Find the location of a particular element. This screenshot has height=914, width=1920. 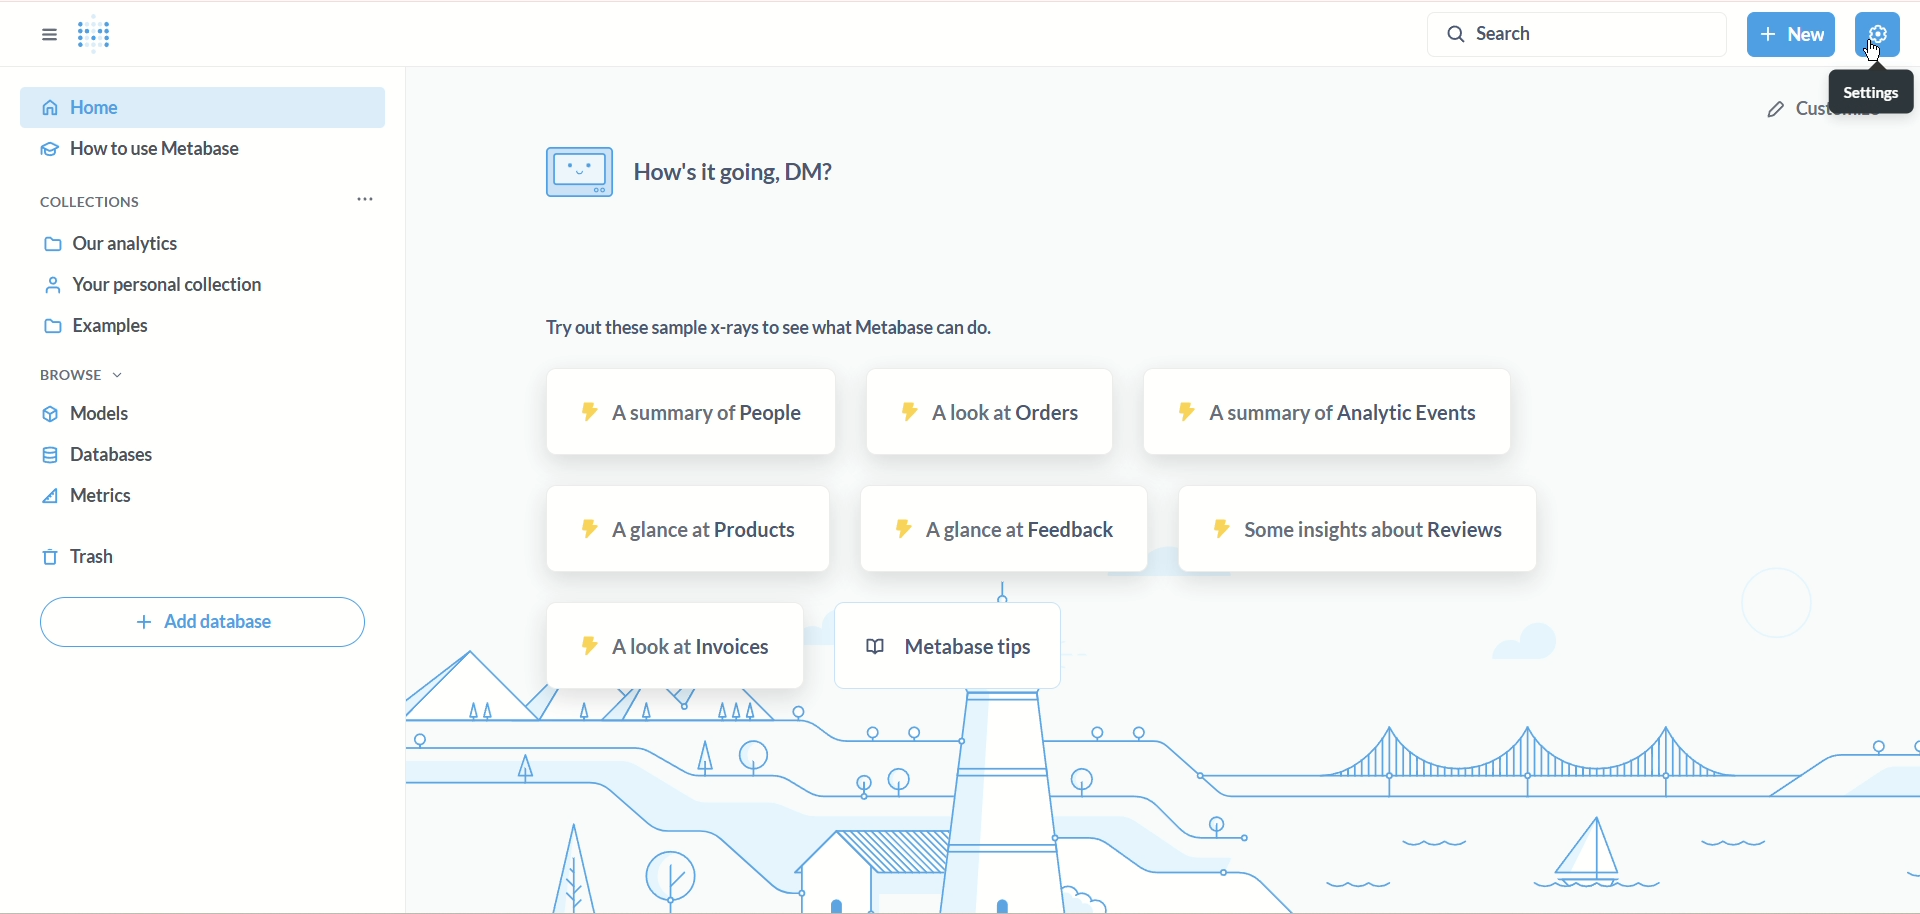

a glance at products is located at coordinates (674, 528).